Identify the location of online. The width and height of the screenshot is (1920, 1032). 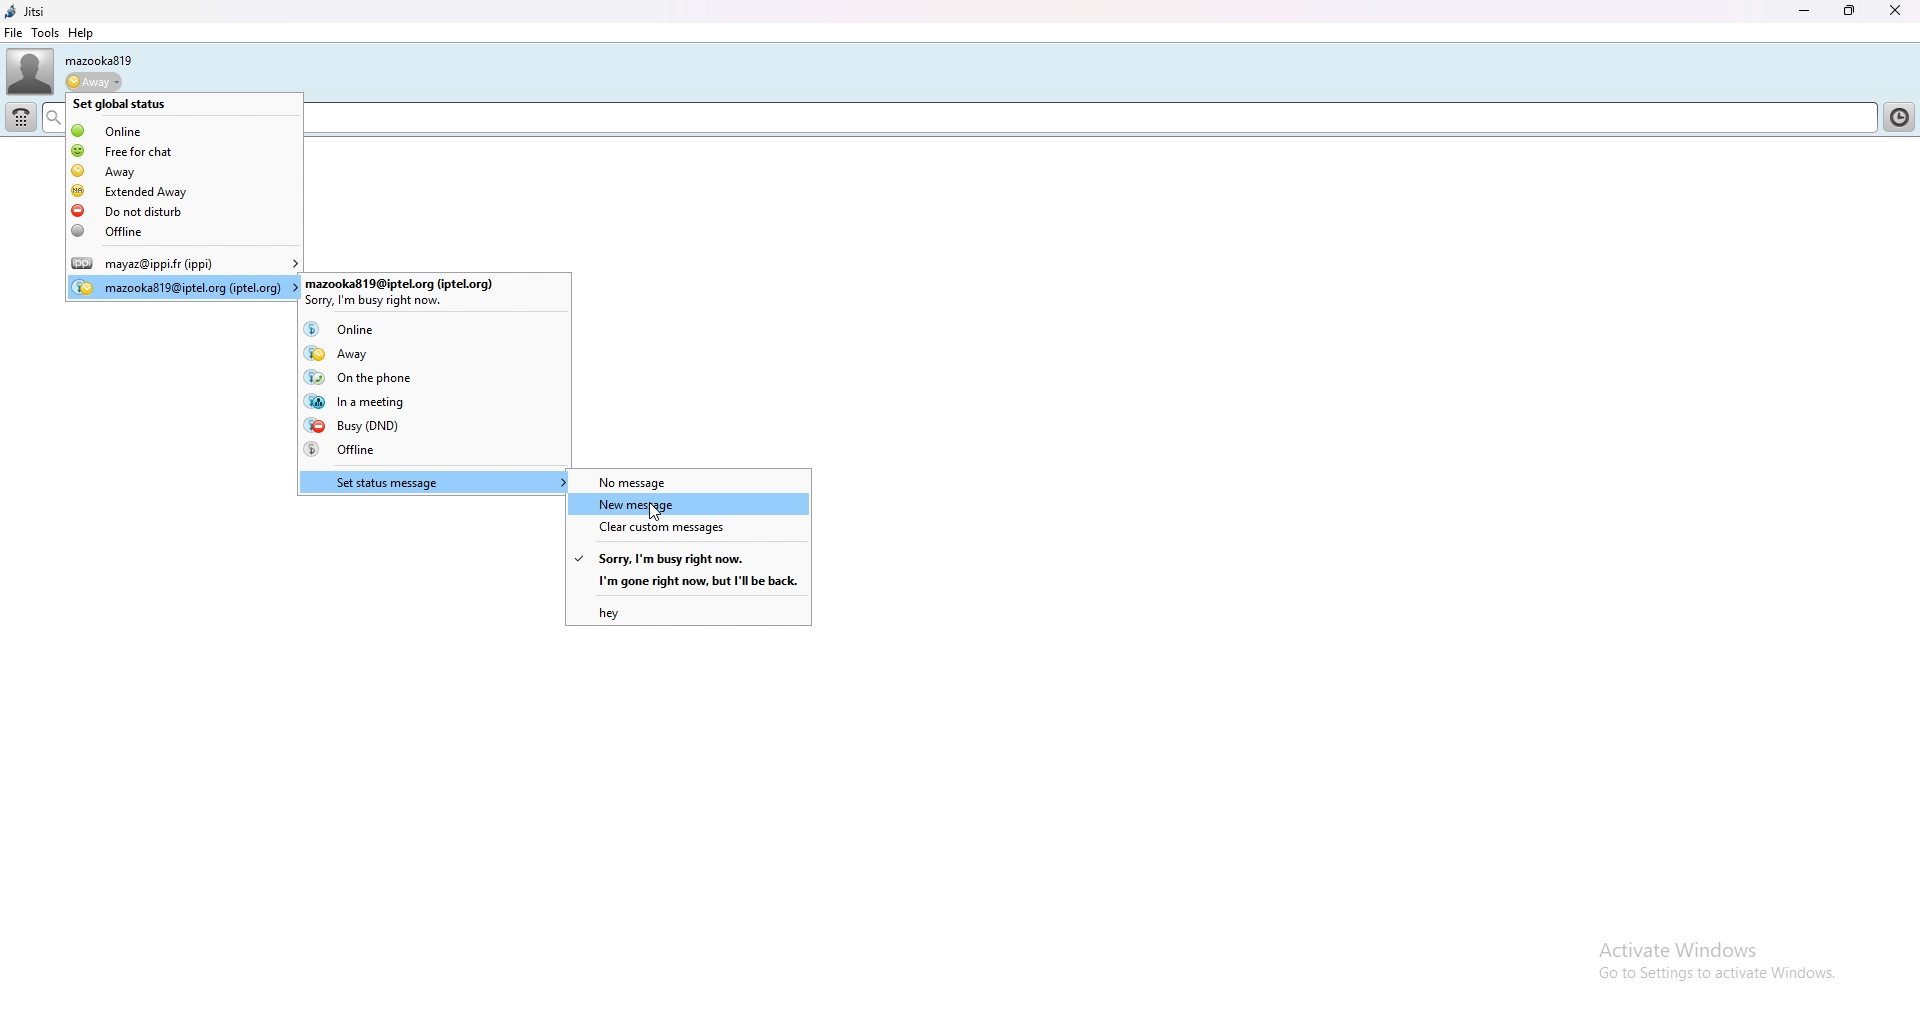
(185, 128).